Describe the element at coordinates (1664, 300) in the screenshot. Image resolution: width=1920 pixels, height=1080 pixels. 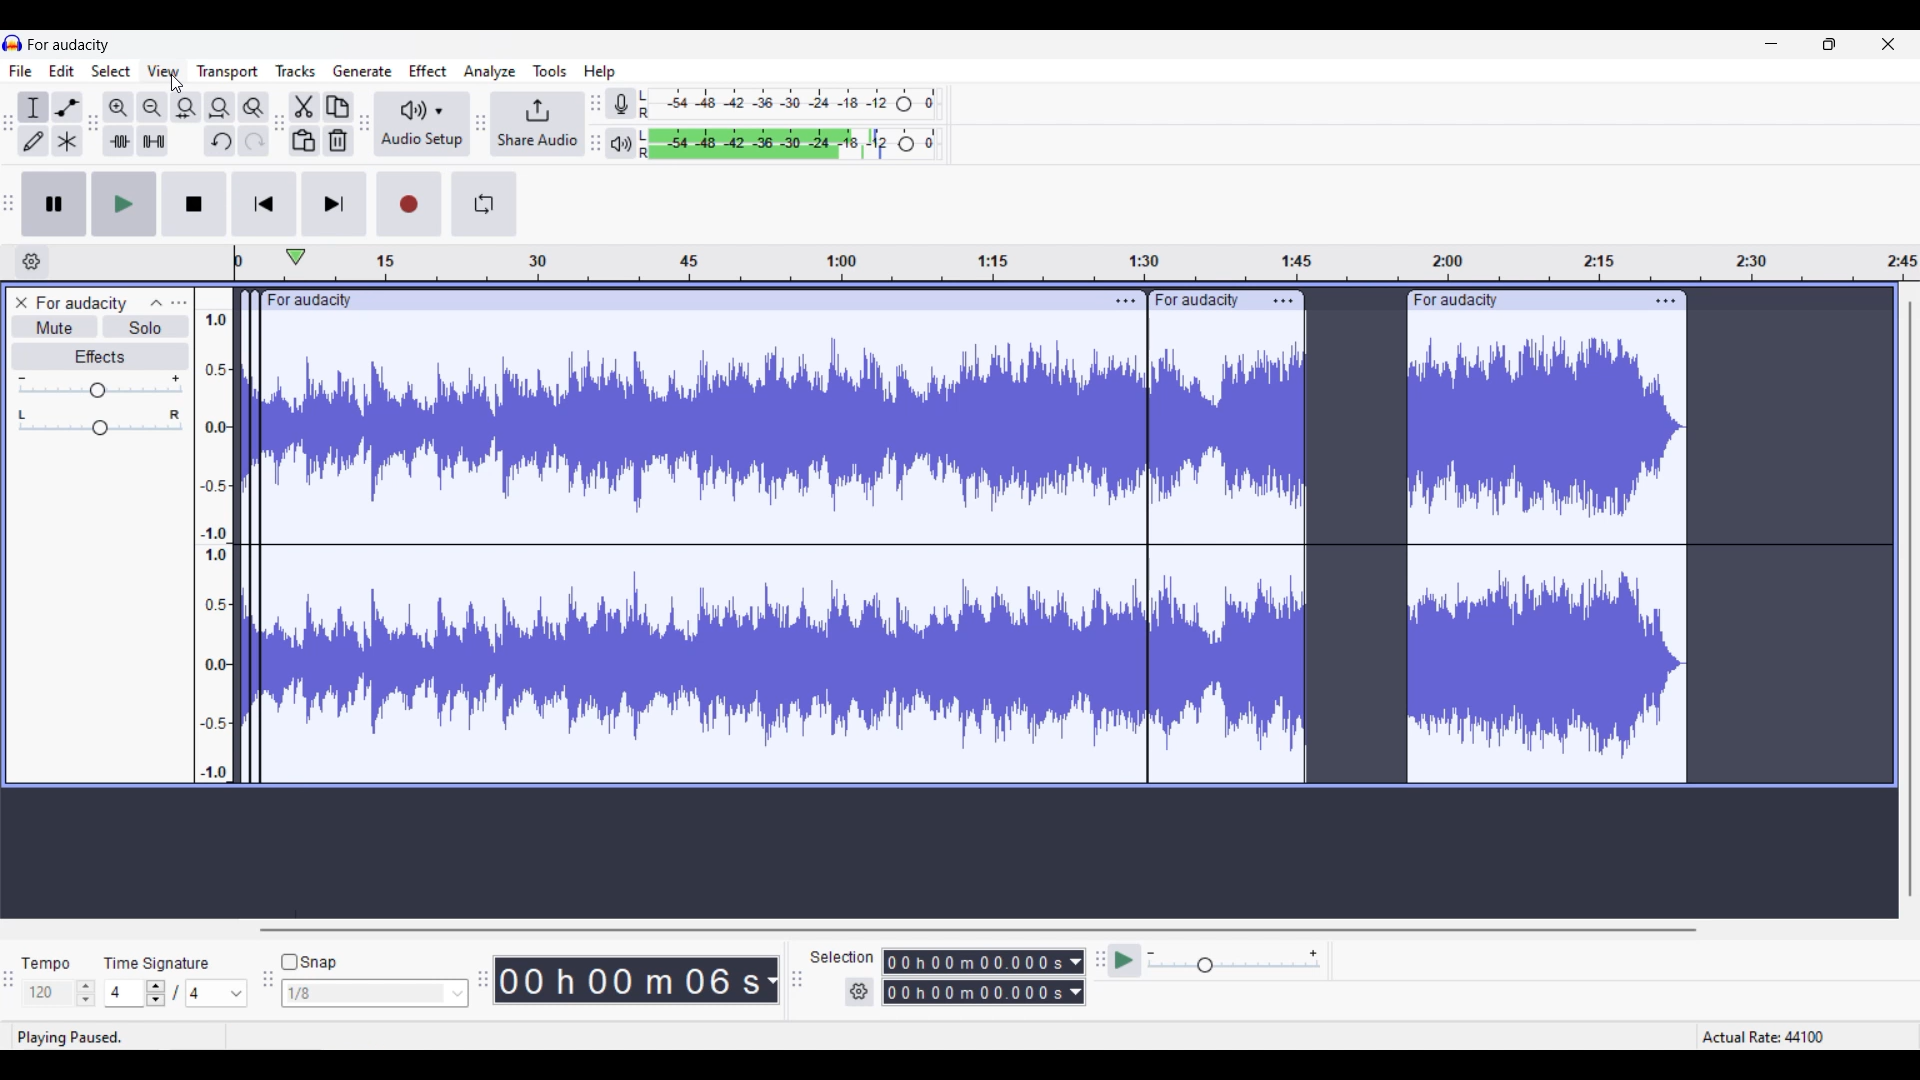
I see `track options` at that location.